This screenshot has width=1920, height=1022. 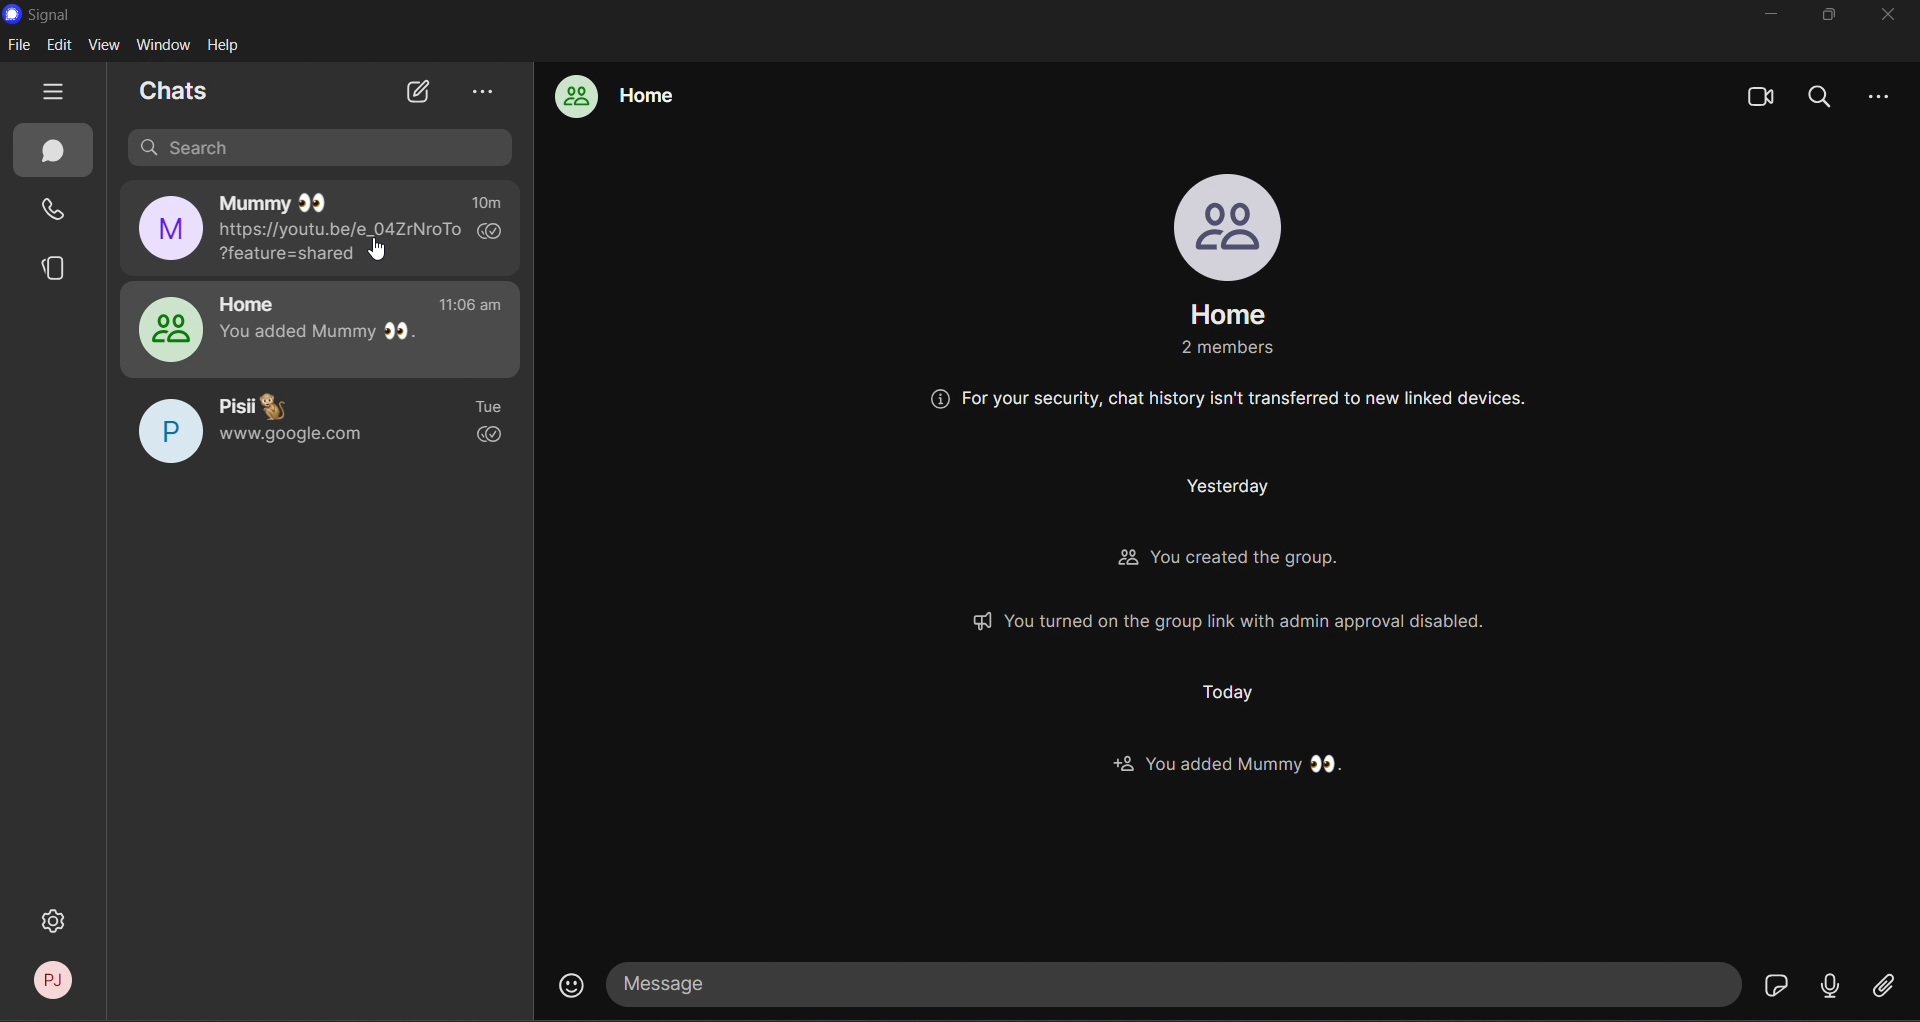 I want to click on home group chat, so click(x=320, y=327).